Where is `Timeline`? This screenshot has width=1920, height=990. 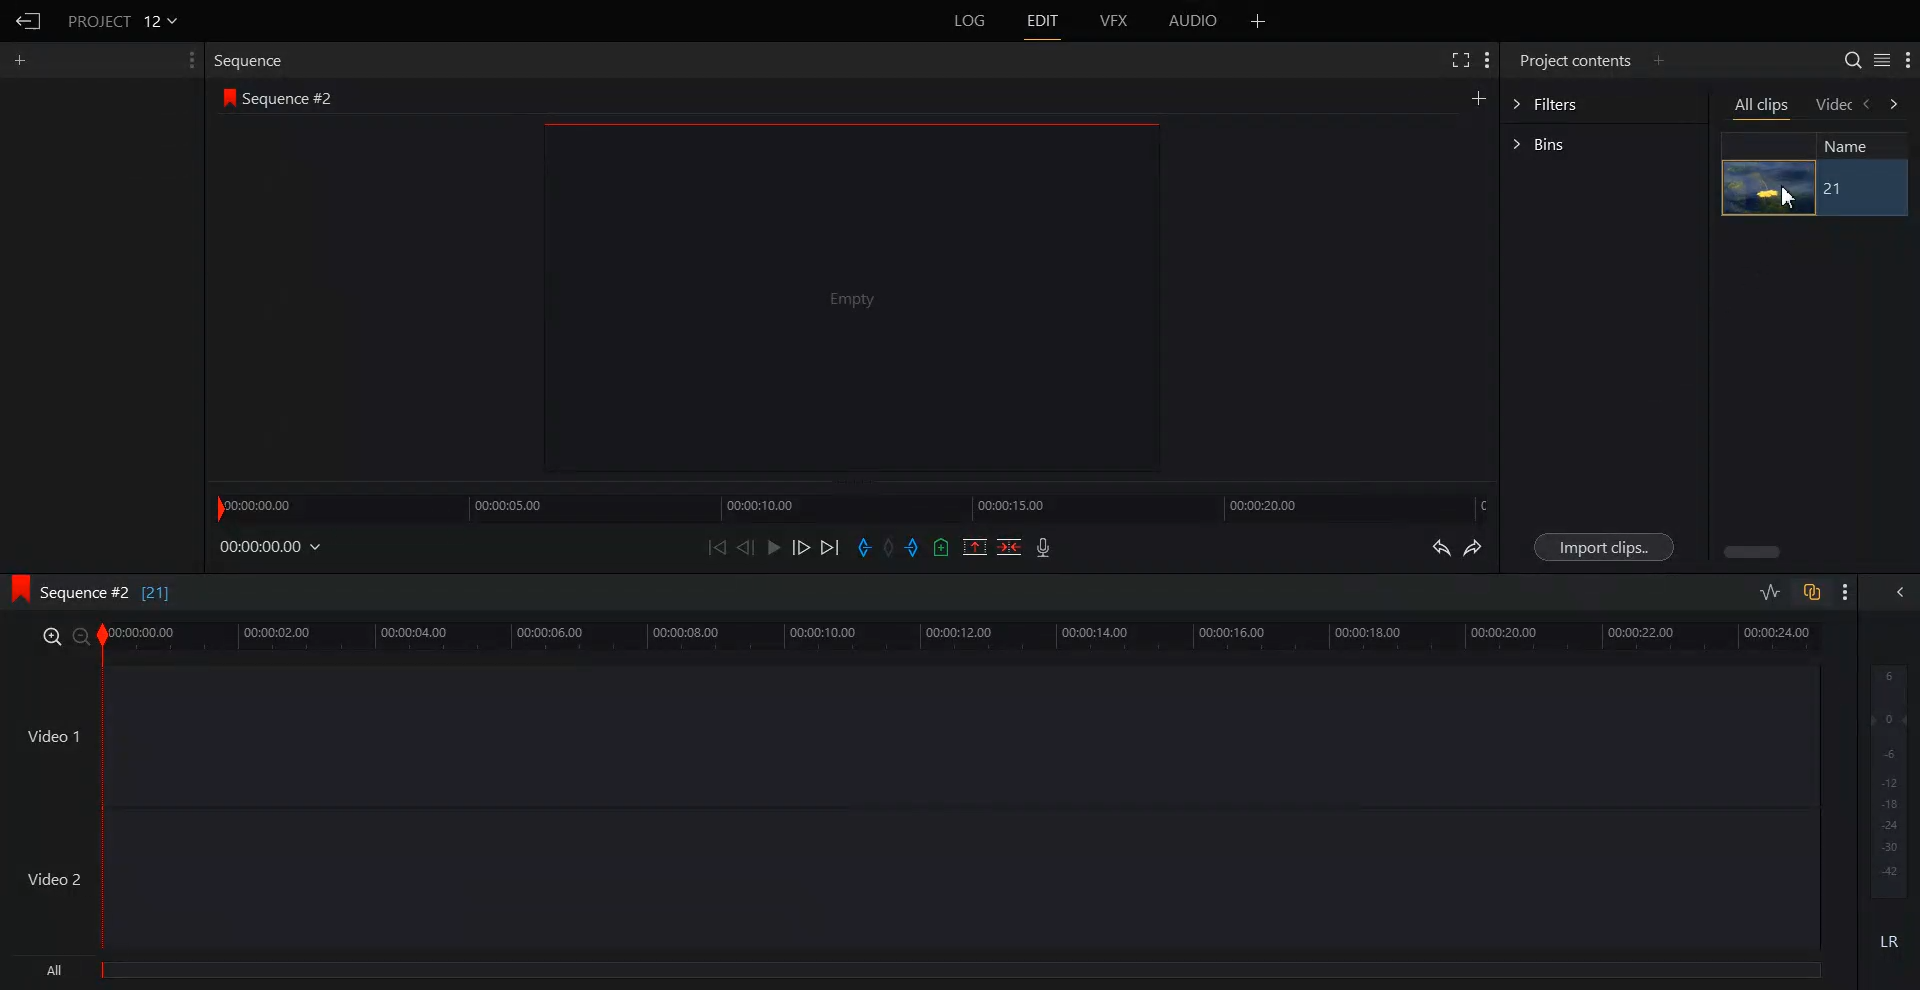
Timeline is located at coordinates (961, 637).